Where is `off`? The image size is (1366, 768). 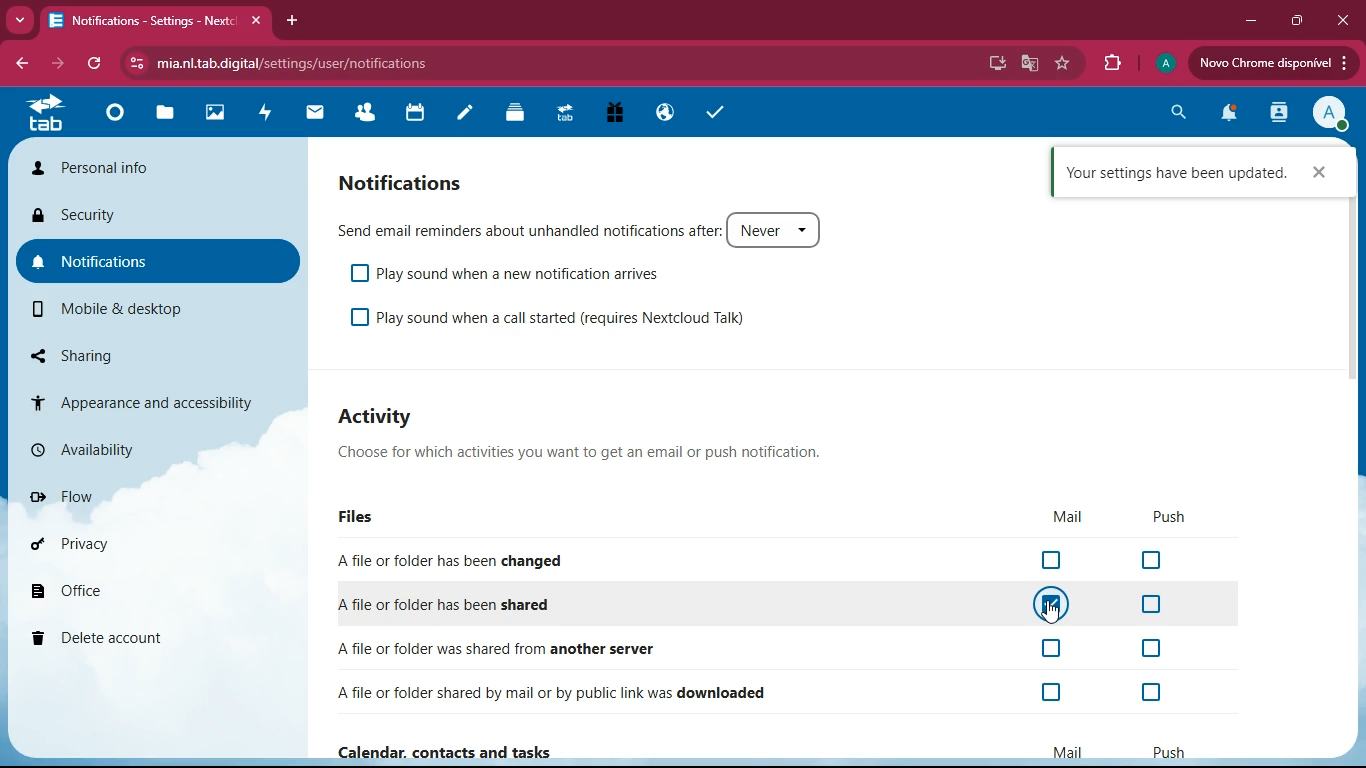 off is located at coordinates (1153, 606).